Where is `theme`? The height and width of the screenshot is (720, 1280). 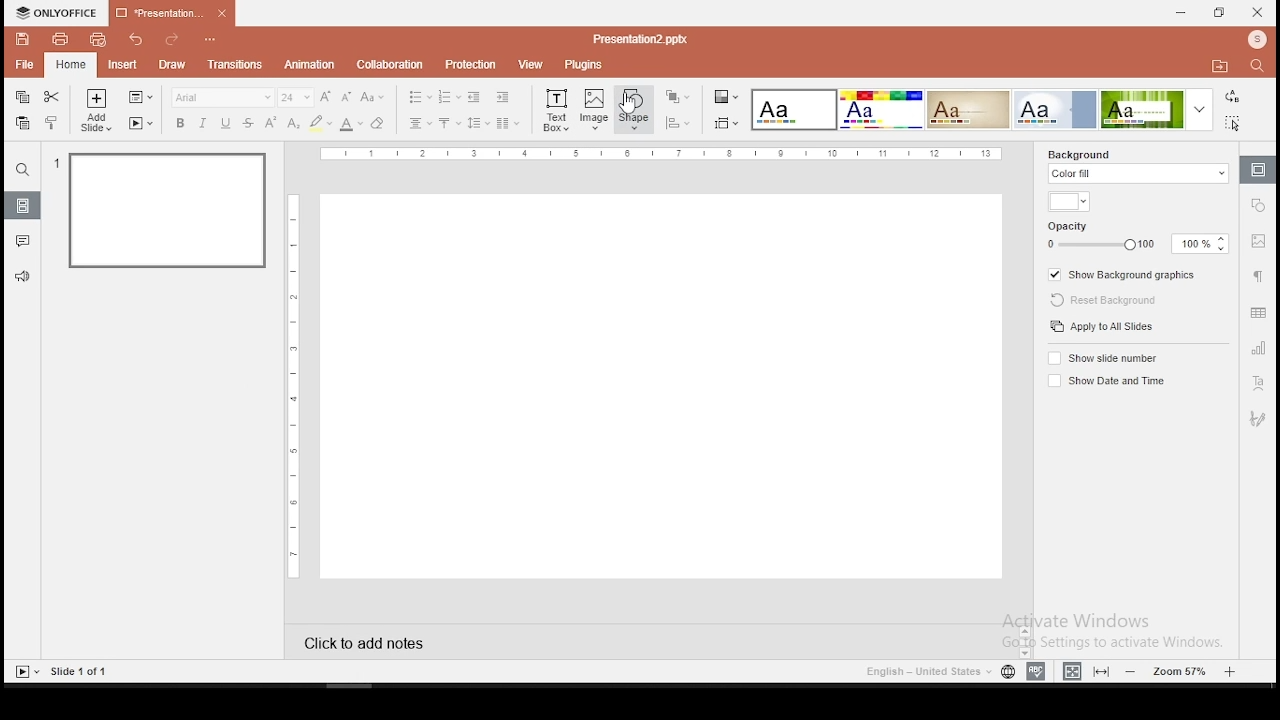 theme is located at coordinates (1160, 109).